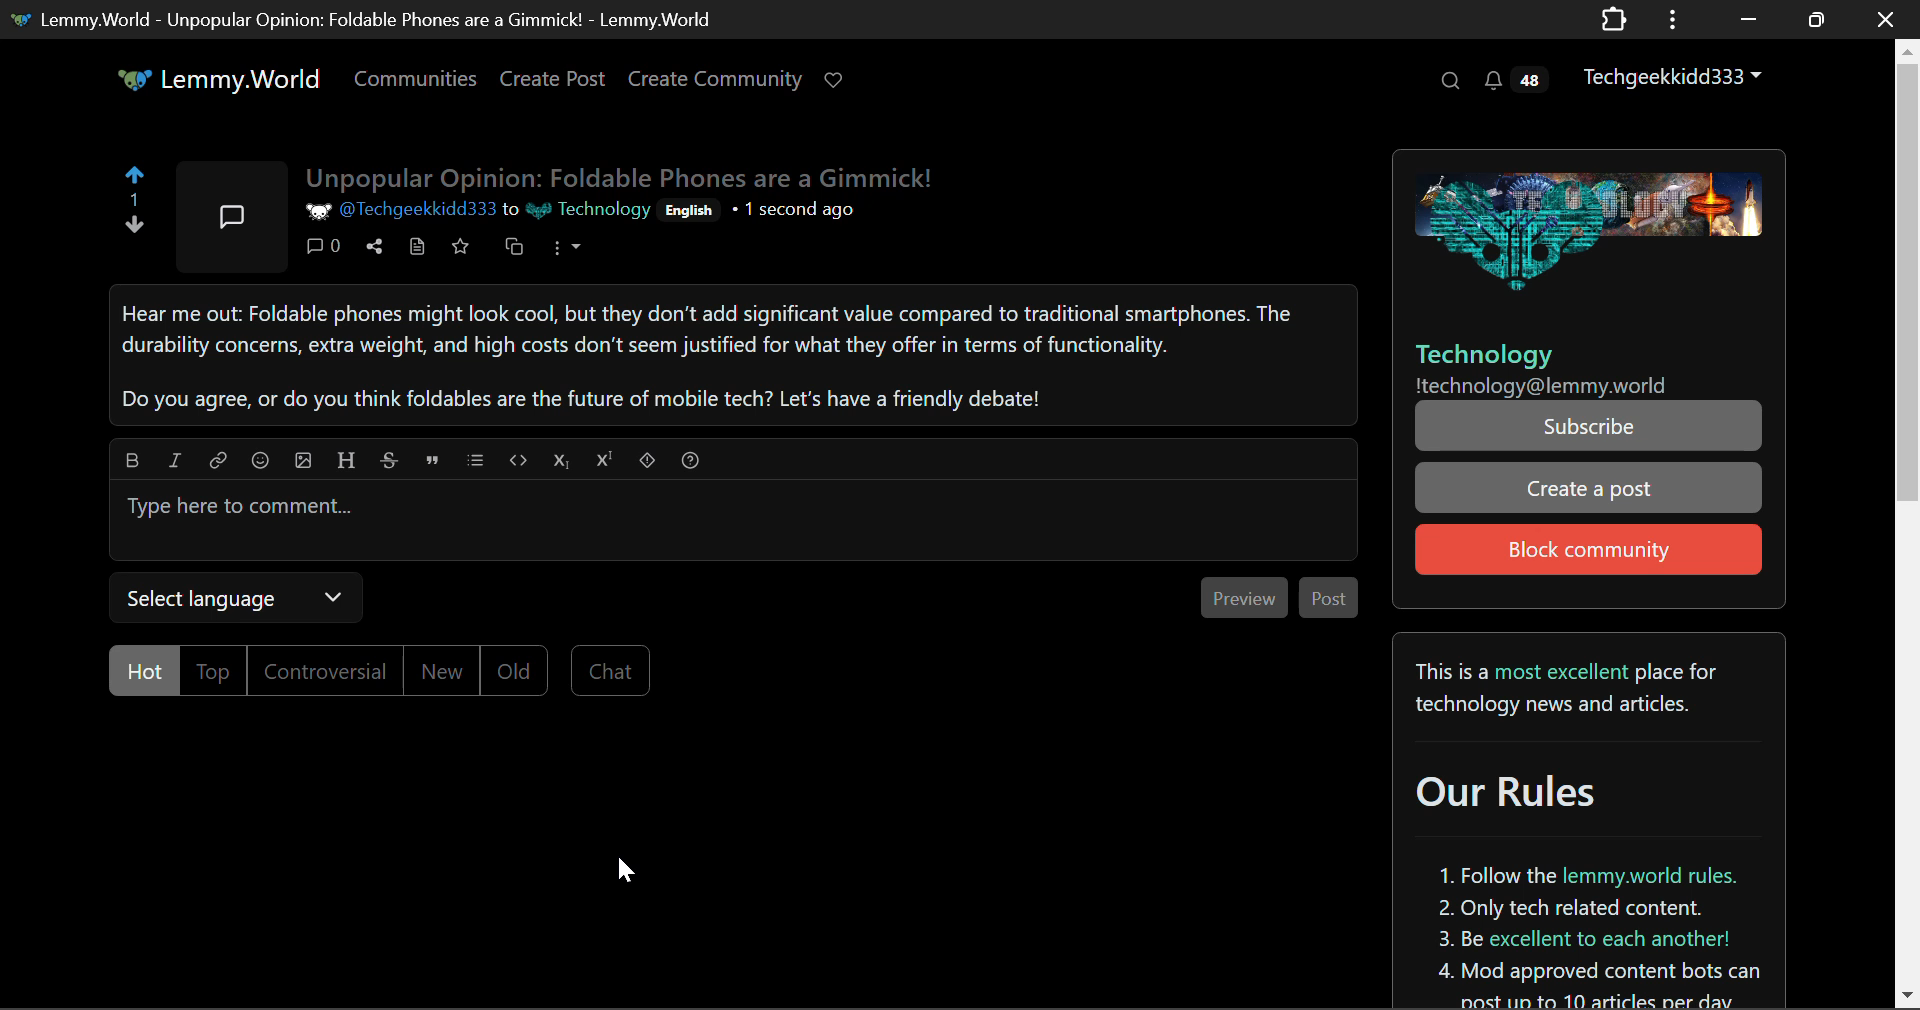 The width and height of the screenshot is (1920, 1010). I want to click on spoiler, so click(647, 460).